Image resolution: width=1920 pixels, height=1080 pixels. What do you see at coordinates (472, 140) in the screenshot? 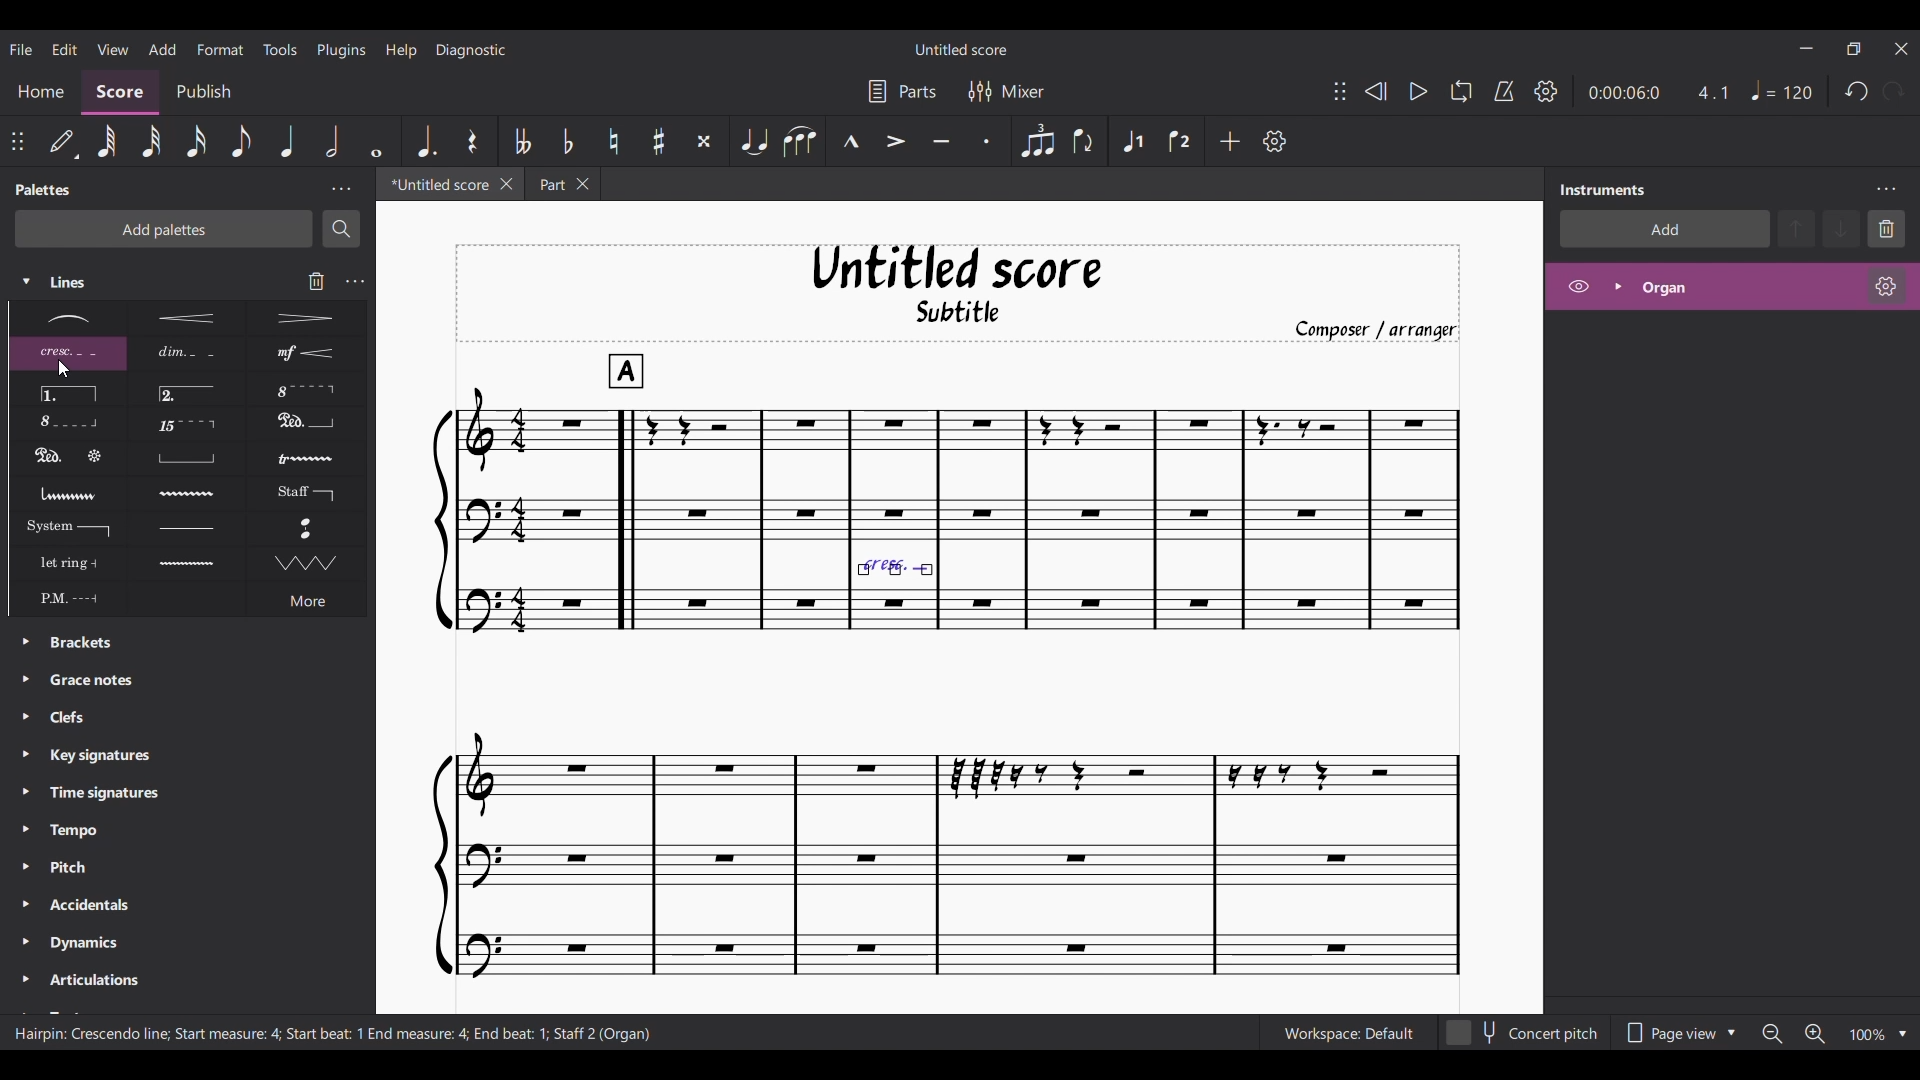
I see `Rest` at bounding box center [472, 140].